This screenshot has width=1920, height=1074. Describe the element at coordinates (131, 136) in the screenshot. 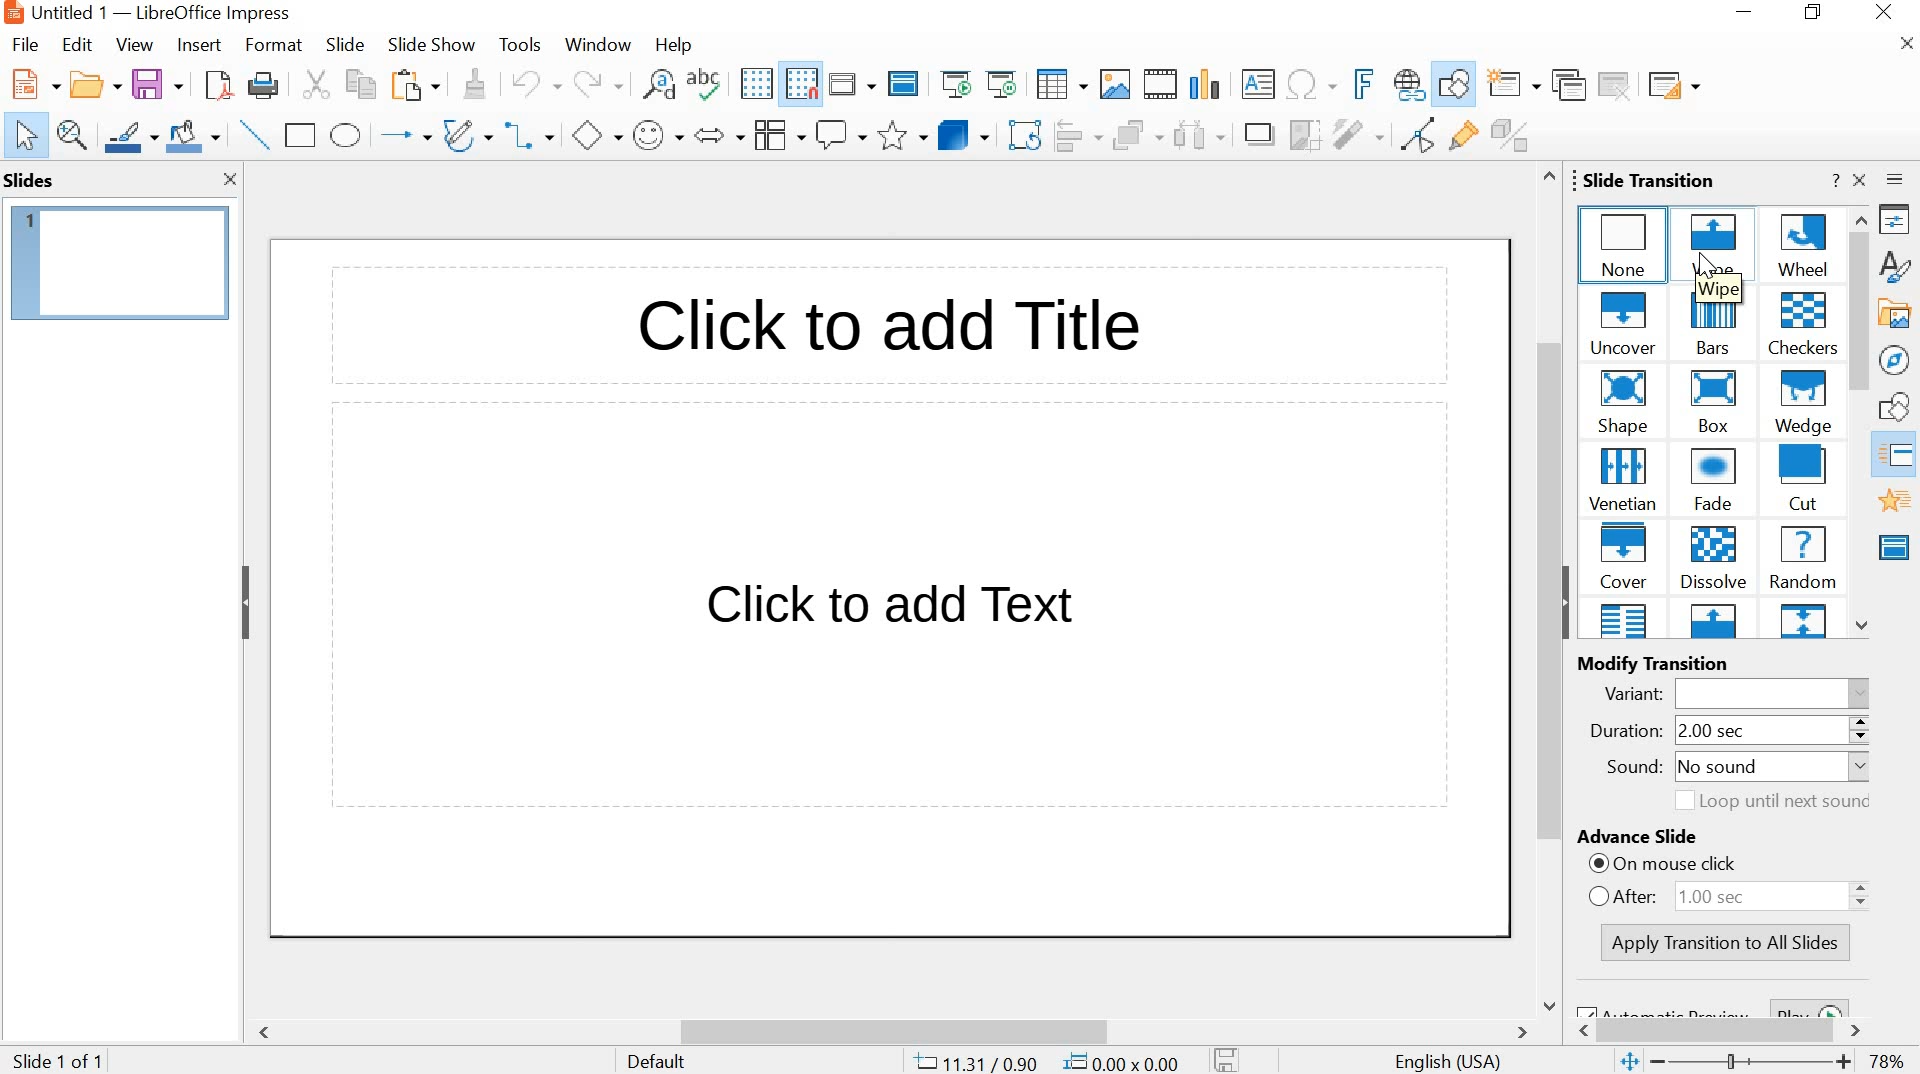

I see `Line color` at that location.